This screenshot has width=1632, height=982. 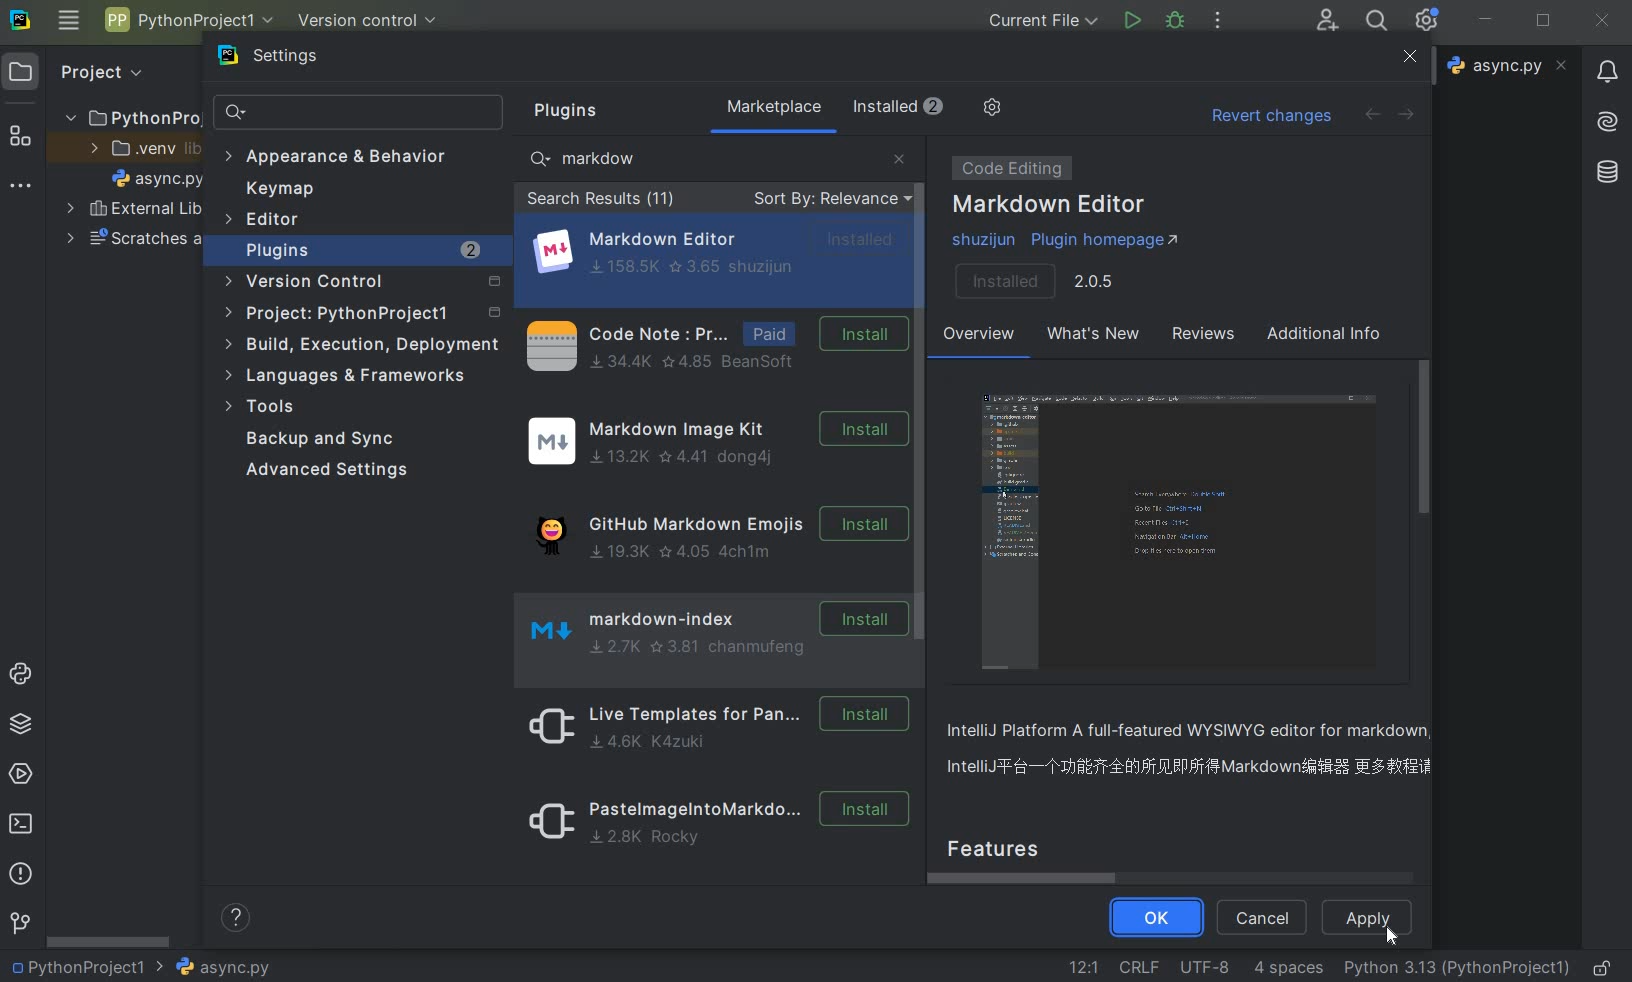 What do you see at coordinates (899, 109) in the screenshot?
I see `installed (2)` at bounding box center [899, 109].